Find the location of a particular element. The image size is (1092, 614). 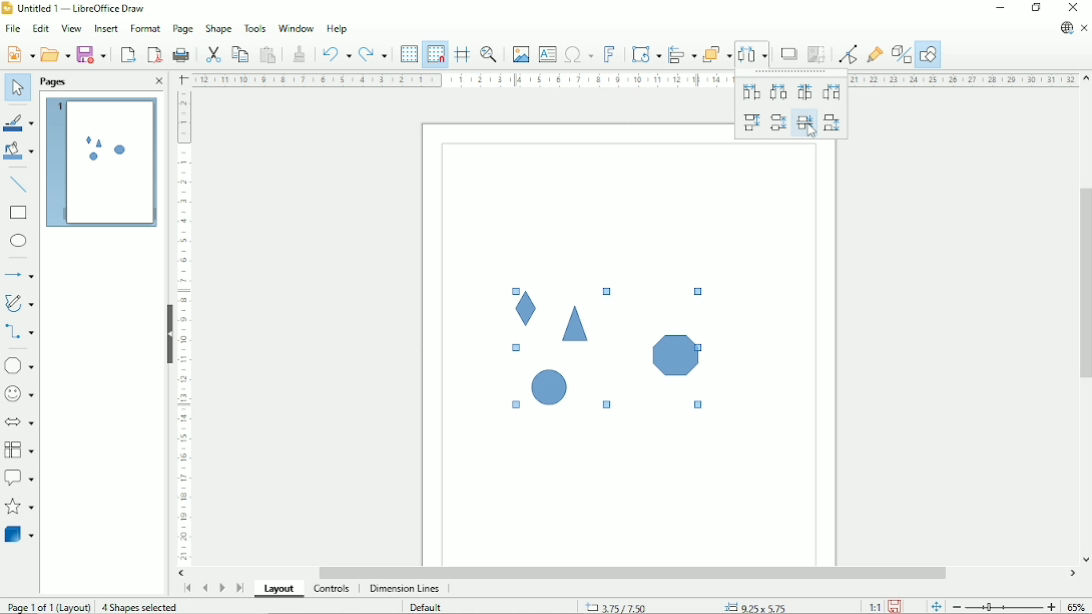

Pages is located at coordinates (52, 81).